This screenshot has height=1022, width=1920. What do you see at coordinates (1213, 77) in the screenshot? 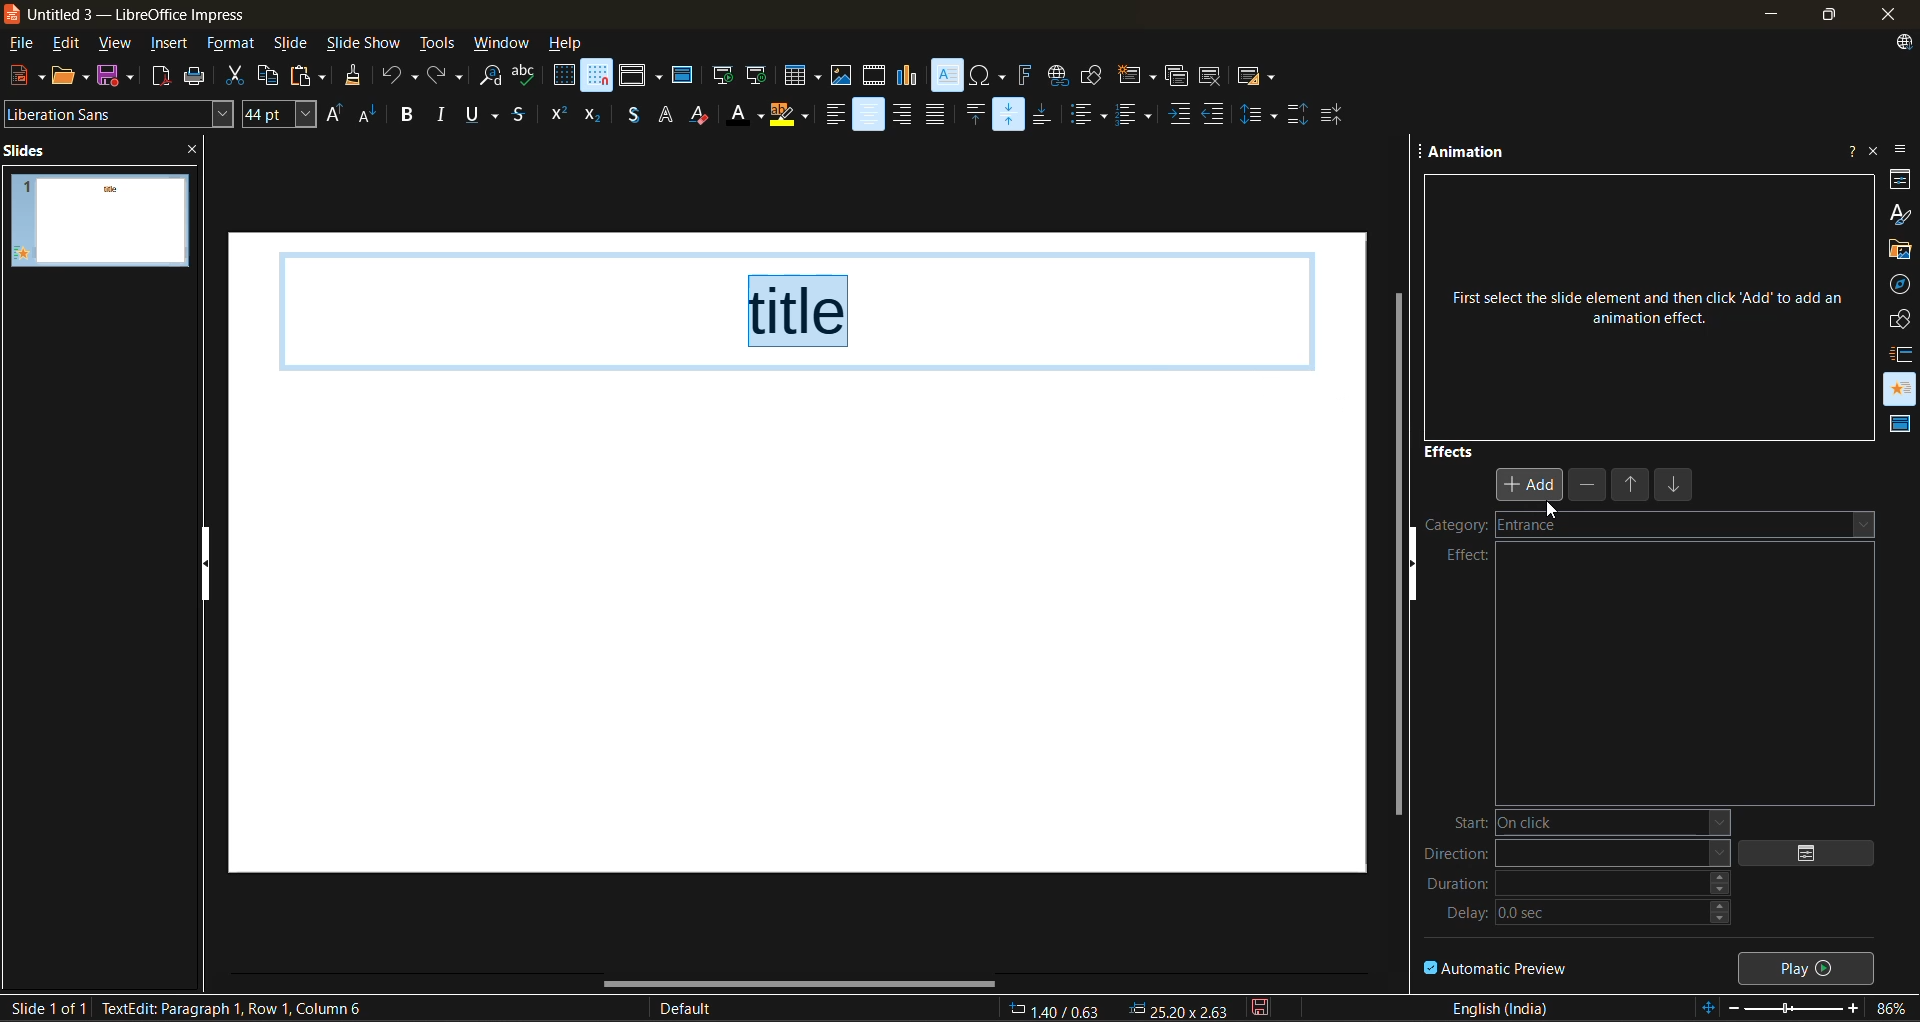
I see `delete slide` at bounding box center [1213, 77].